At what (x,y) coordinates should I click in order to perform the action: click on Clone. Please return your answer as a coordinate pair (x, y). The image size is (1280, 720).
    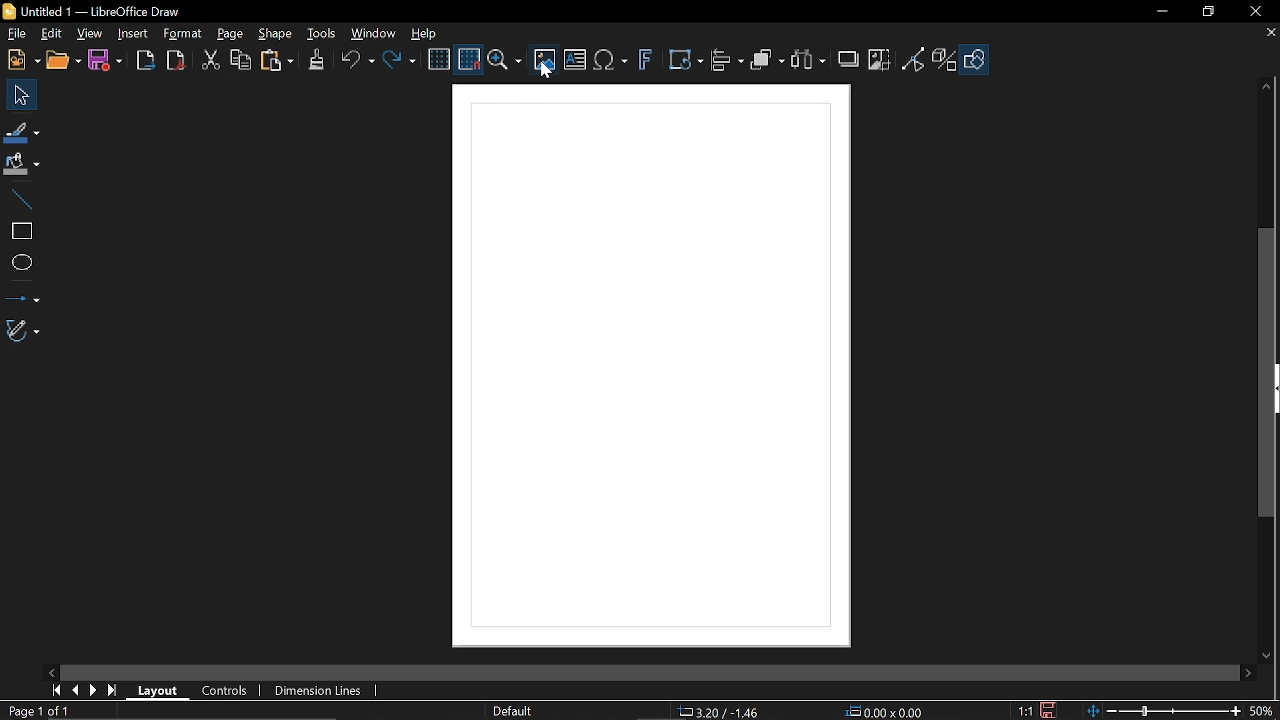
    Looking at the image, I should click on (318, 62).